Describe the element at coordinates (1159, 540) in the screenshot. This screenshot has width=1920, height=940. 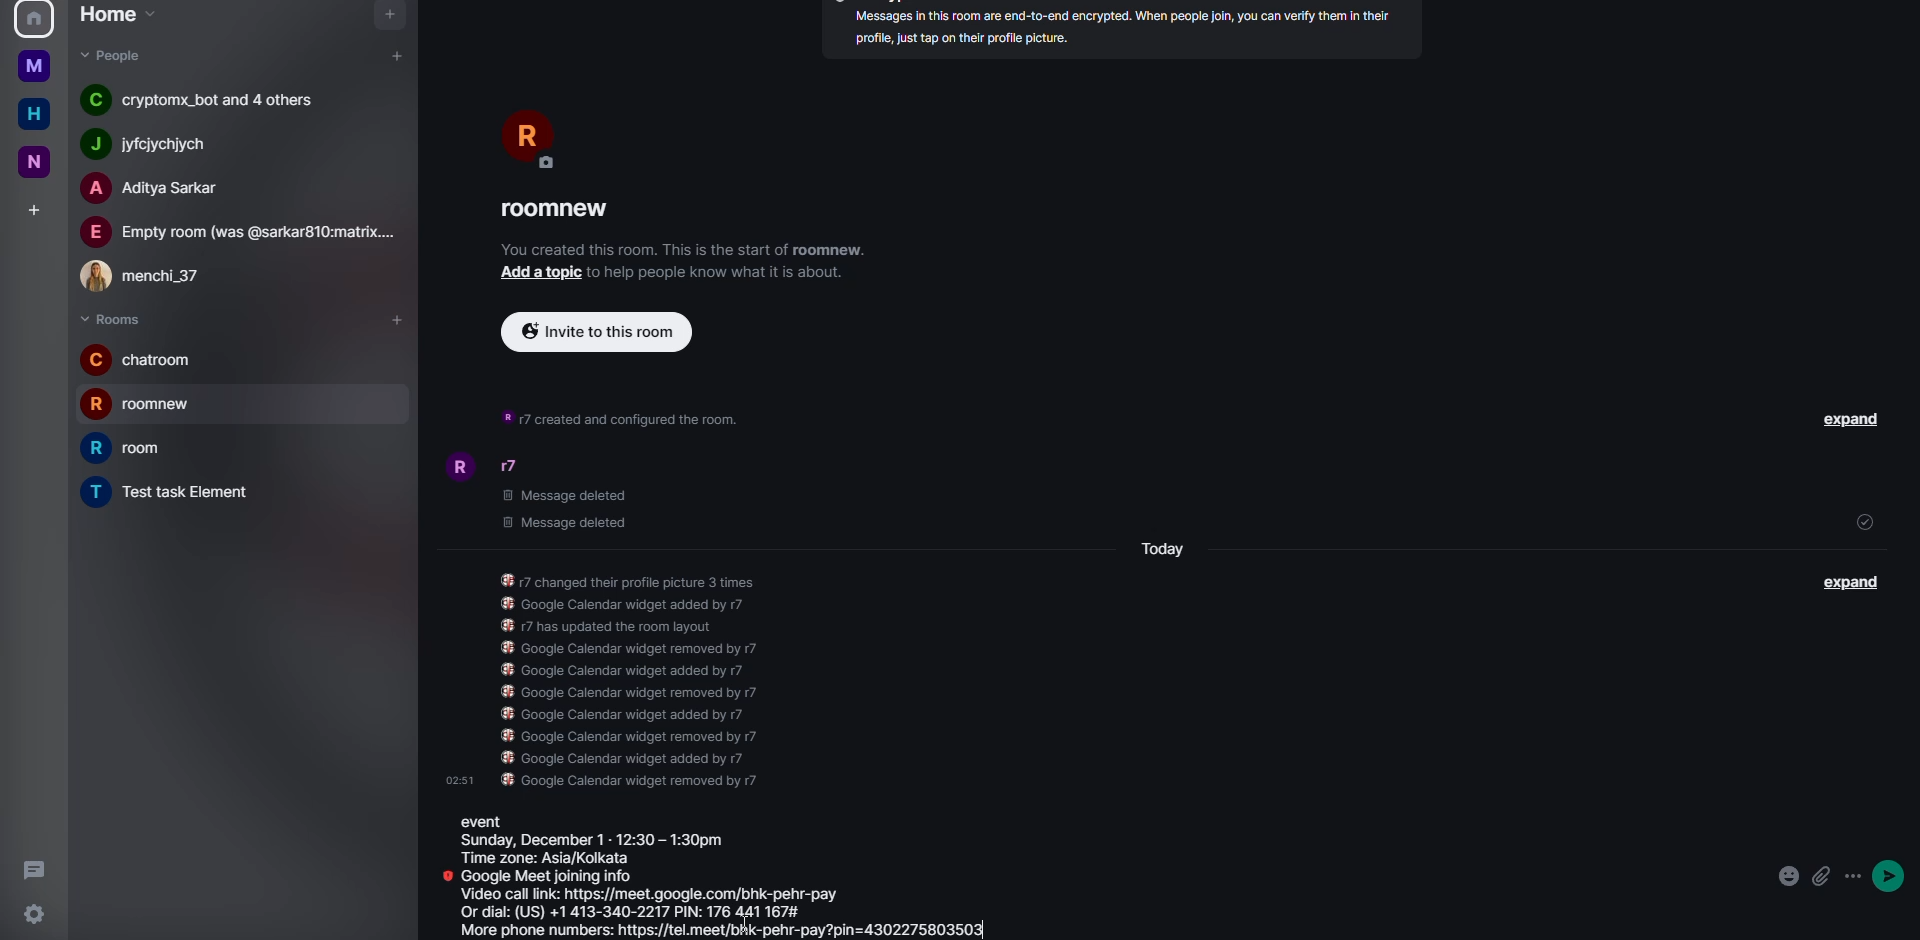
I see `day` at that location.